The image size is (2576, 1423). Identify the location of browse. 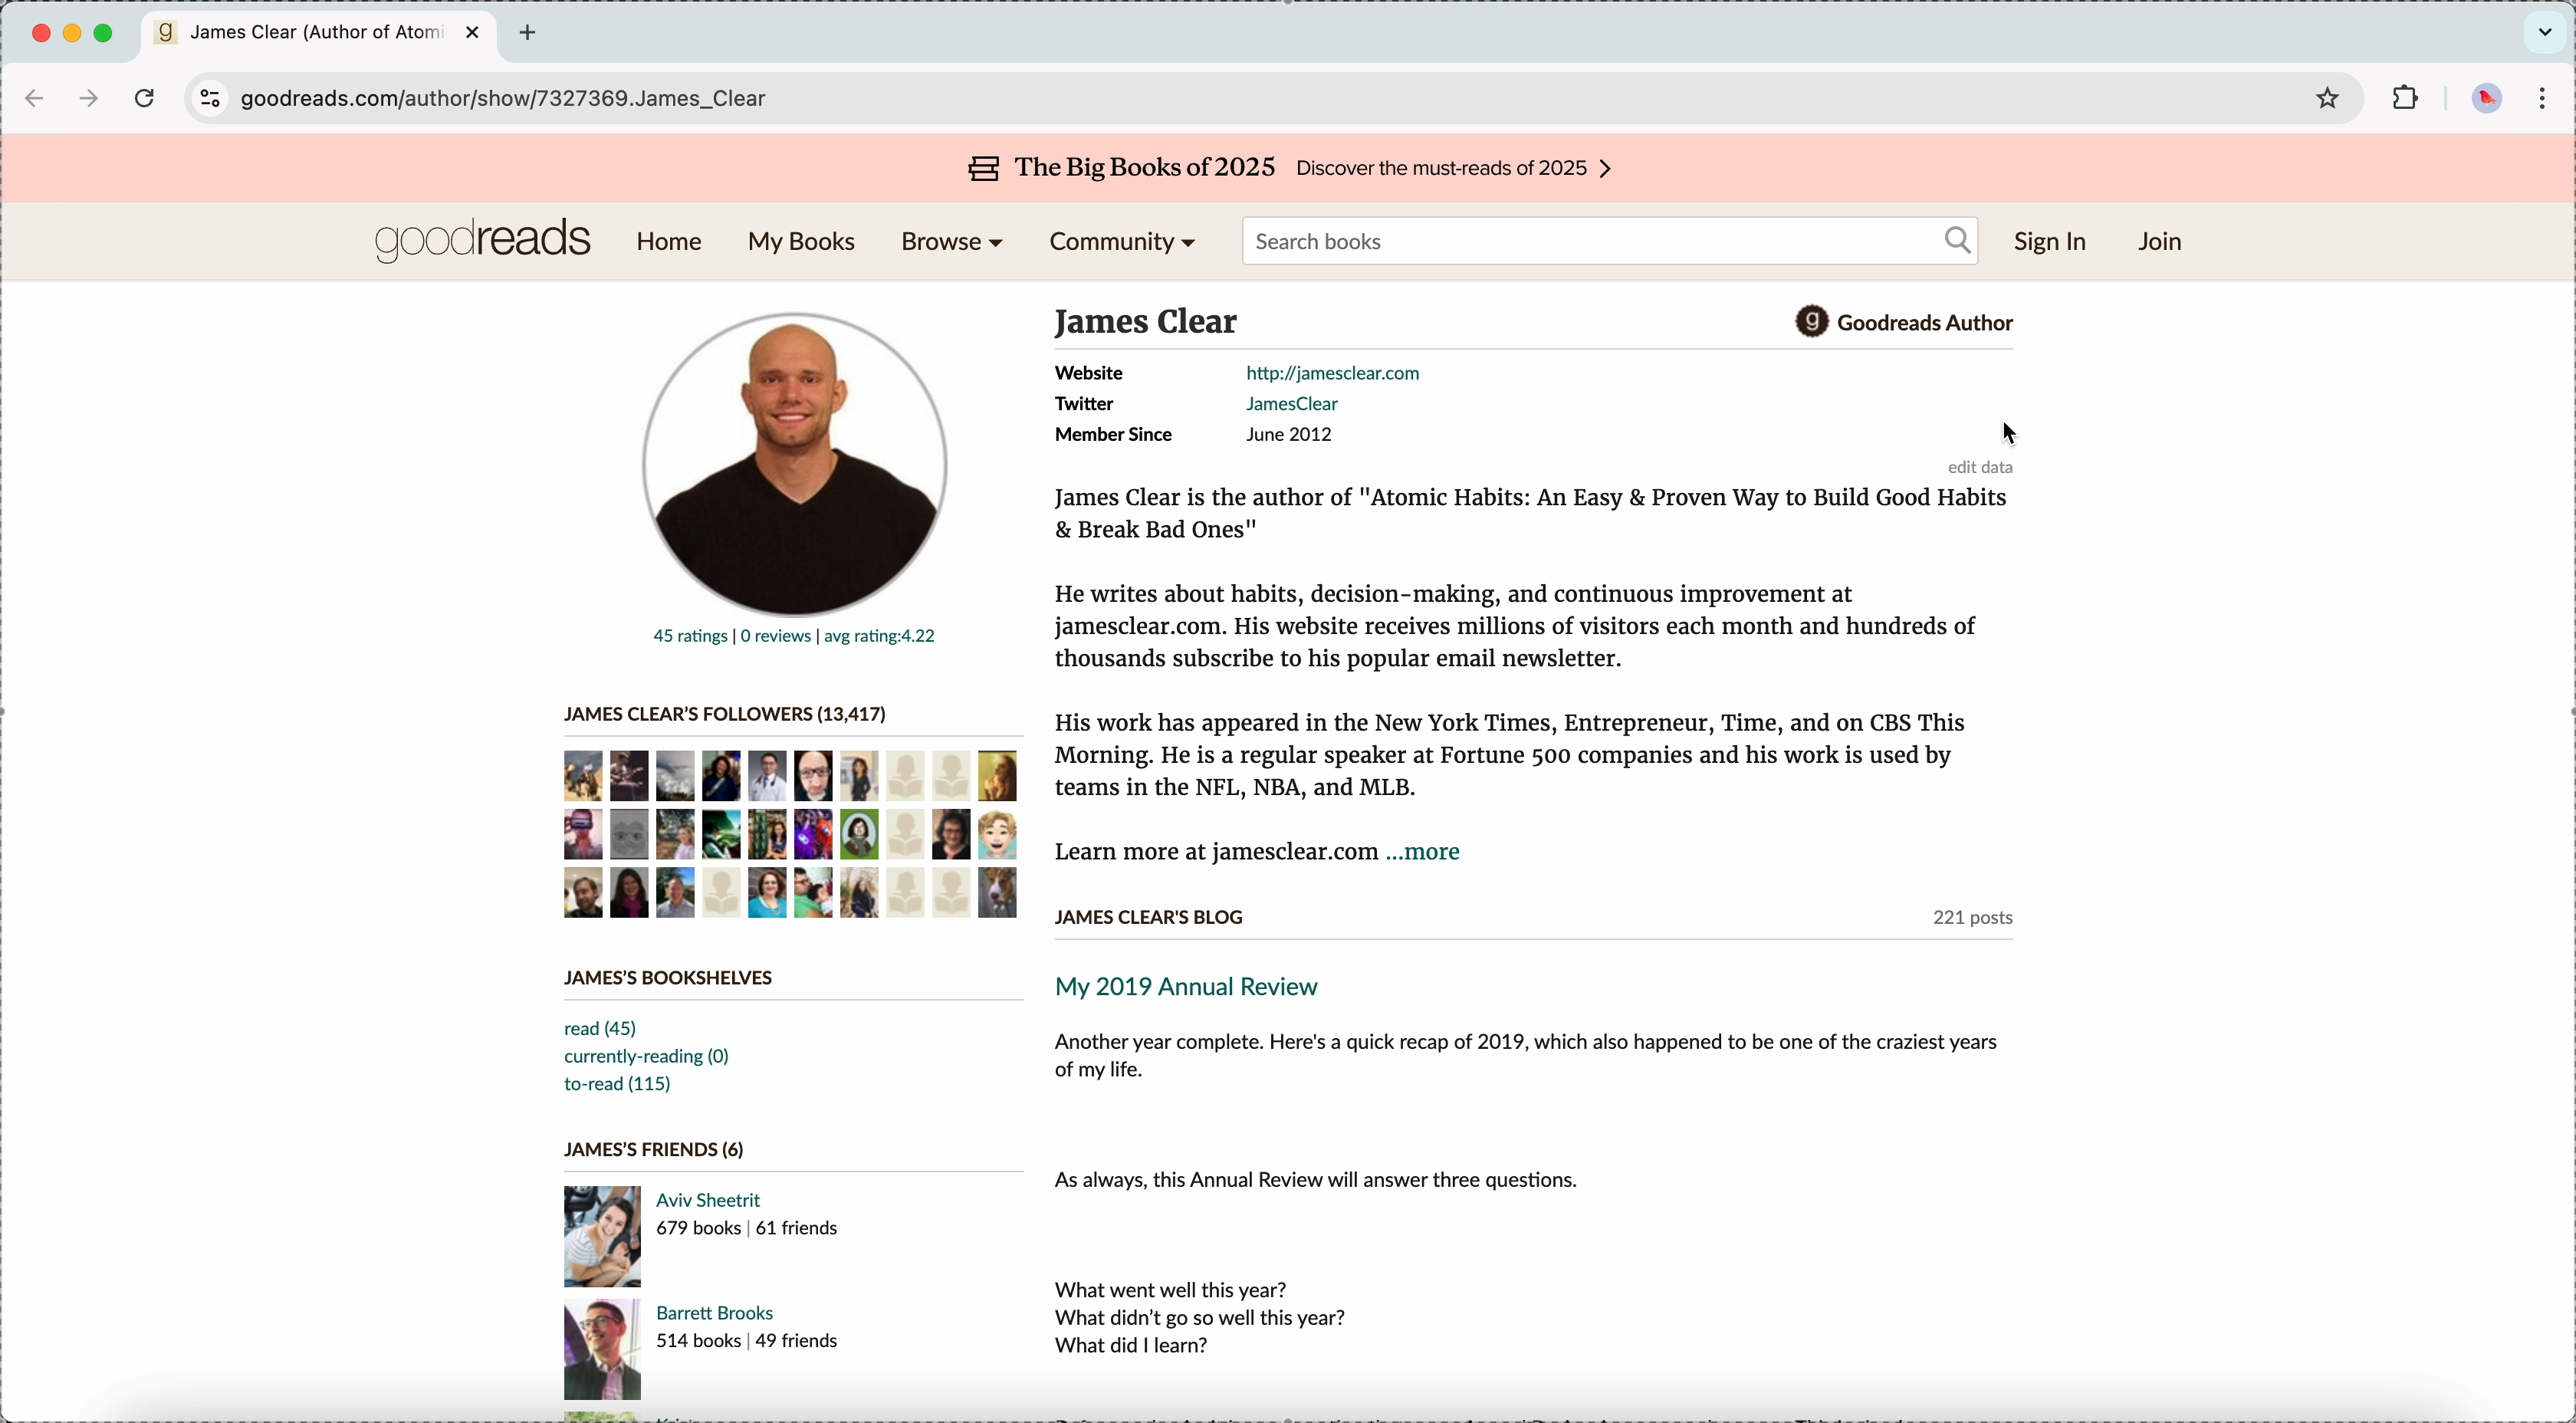
(958, 244).